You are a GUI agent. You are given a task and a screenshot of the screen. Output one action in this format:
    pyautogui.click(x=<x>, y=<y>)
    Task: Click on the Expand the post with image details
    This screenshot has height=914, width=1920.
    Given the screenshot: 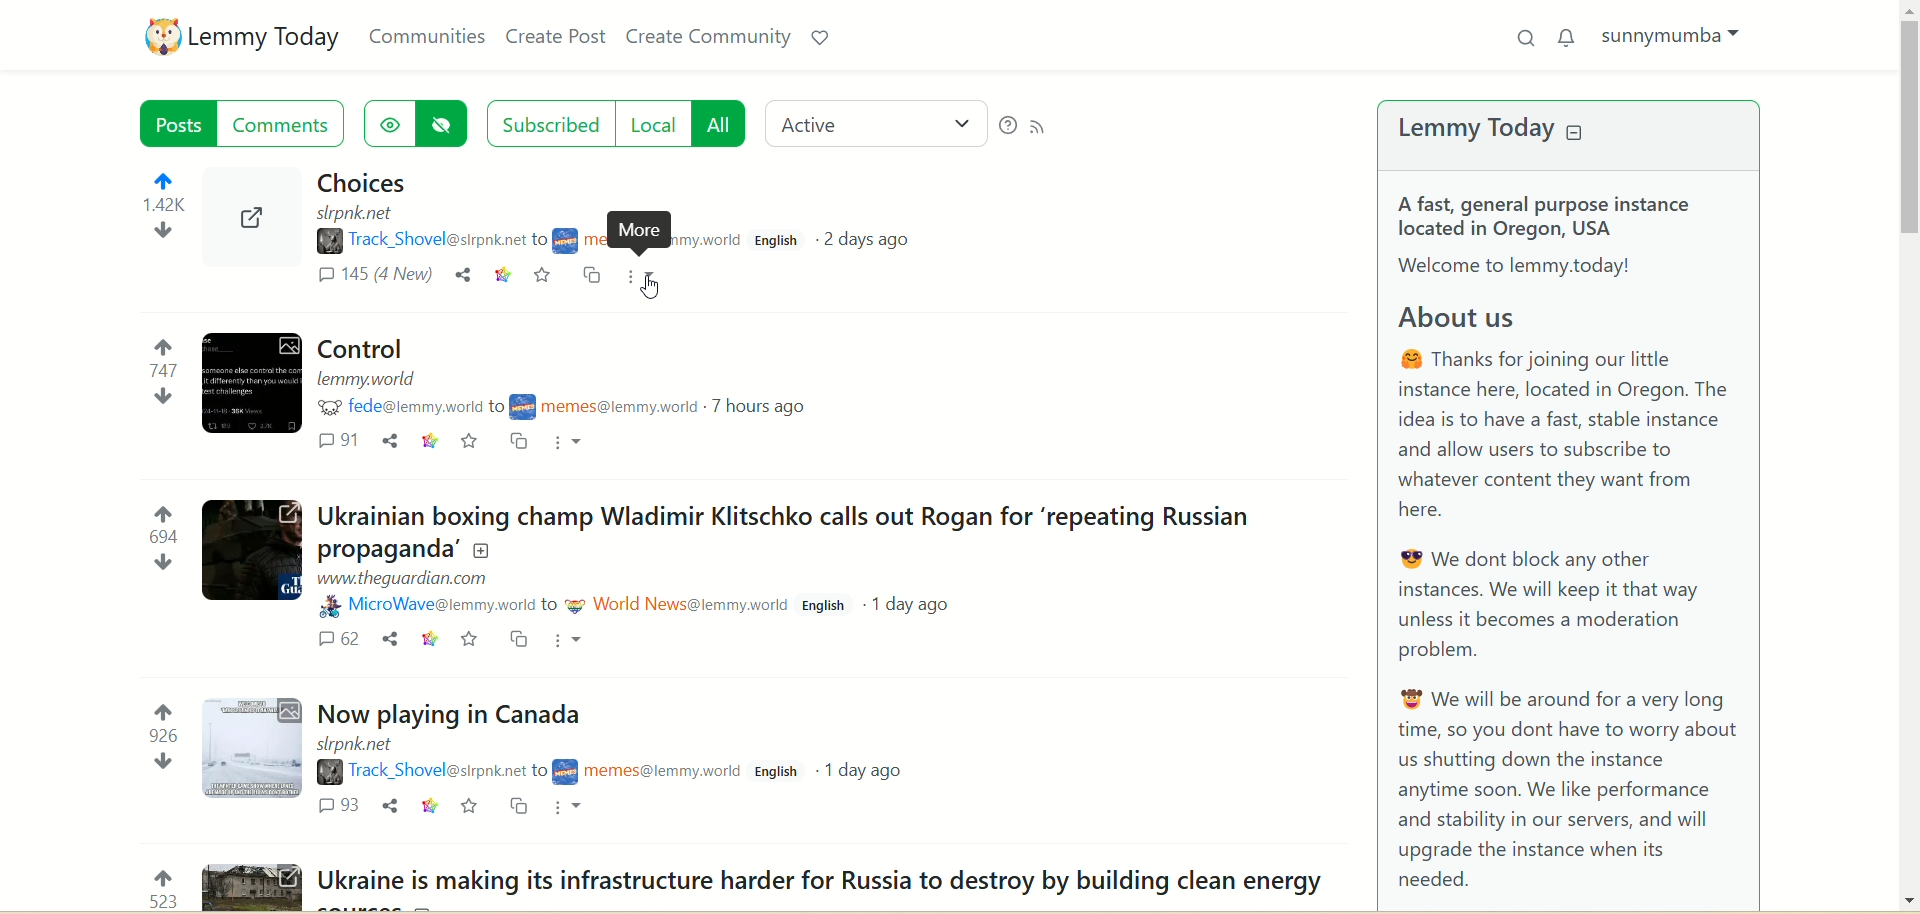 What is the action you would take?
    pyautogui.click(x=250, y=552)
    